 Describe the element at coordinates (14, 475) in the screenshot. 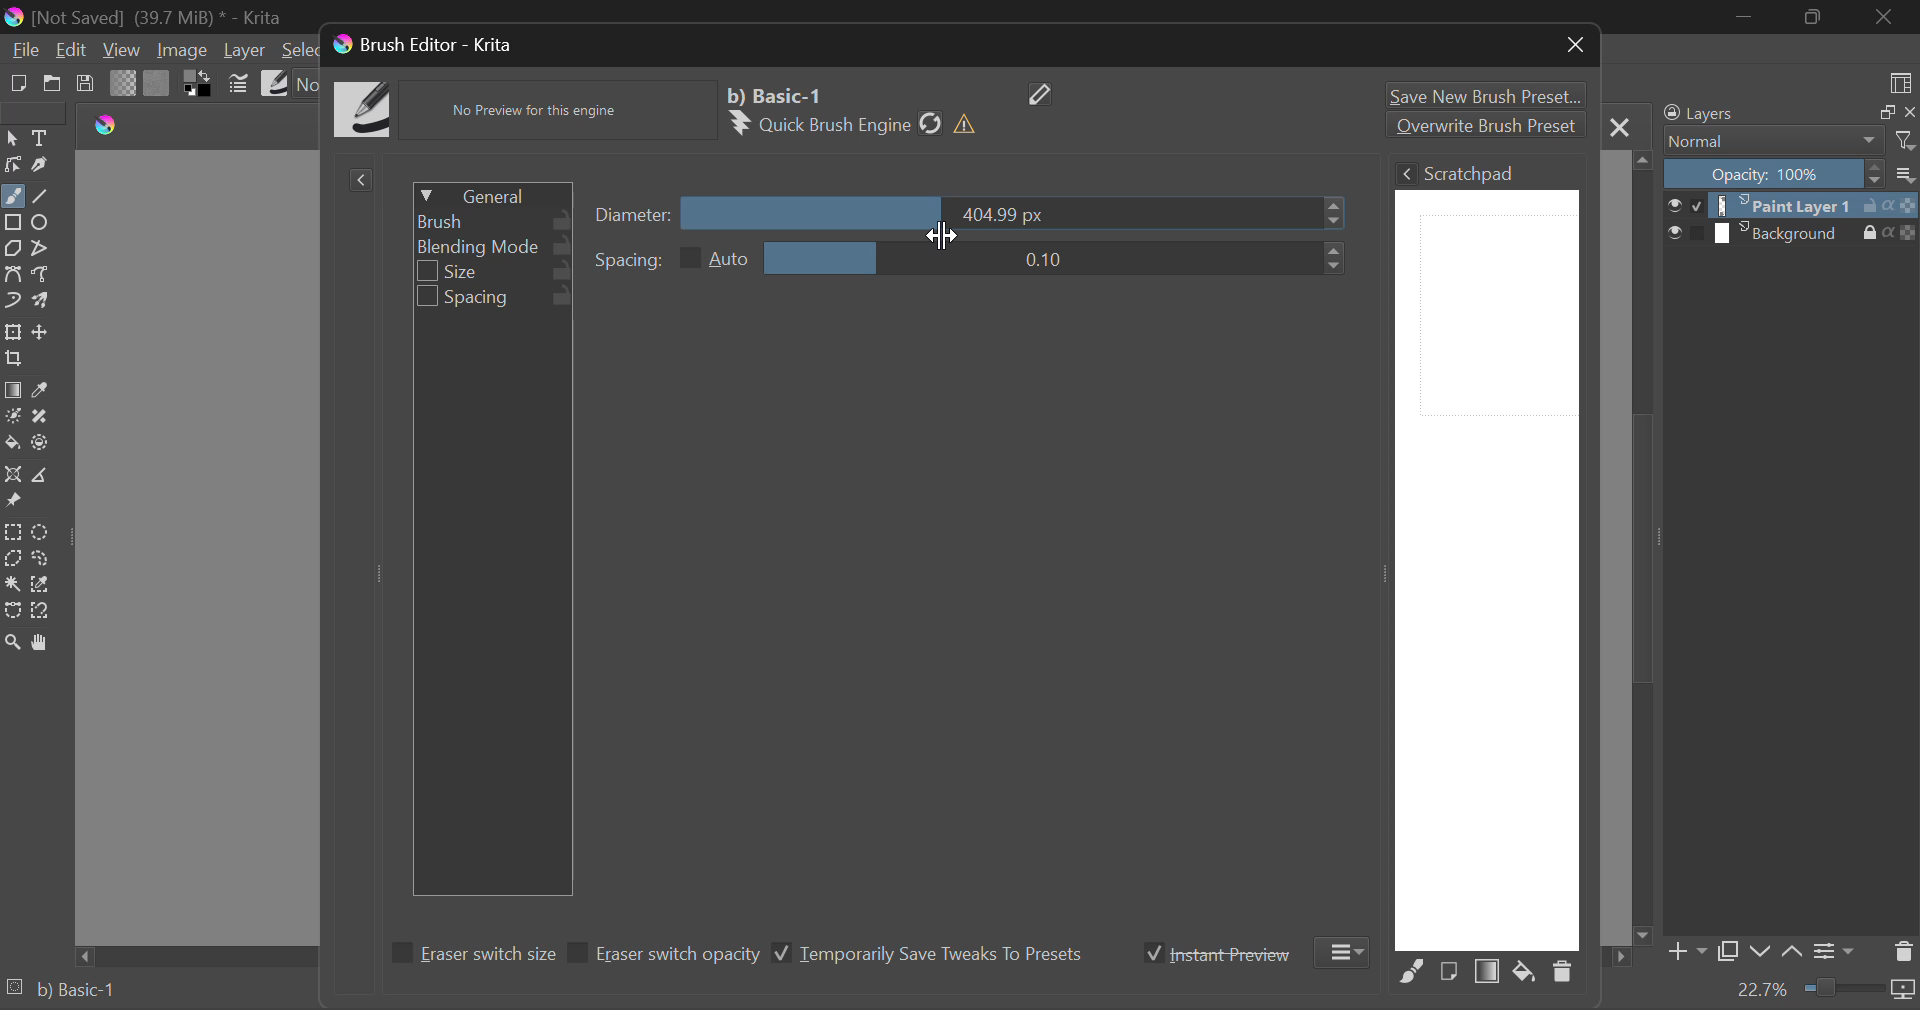

I see `Assistant Tool` at that location.